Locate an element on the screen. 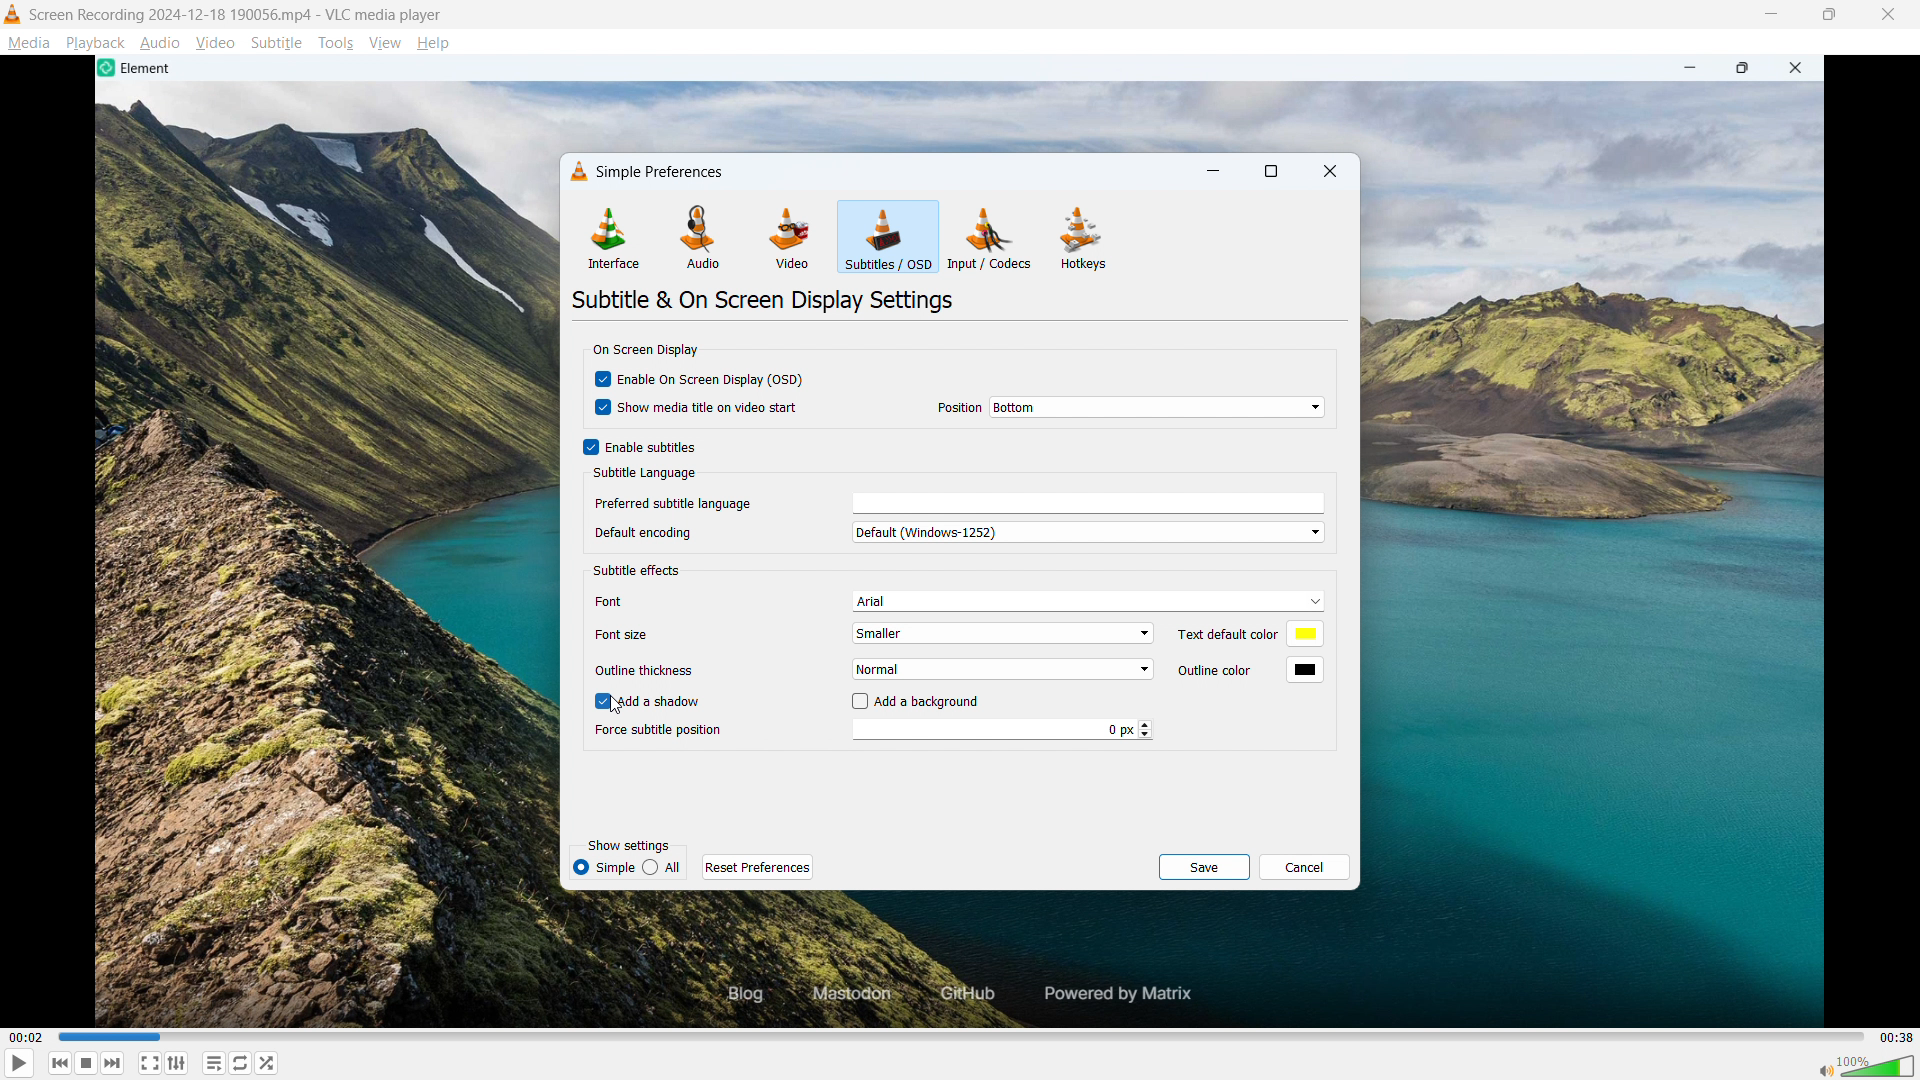 The image size is (1920, 1080). Subtitle language  is located at coordinates (645, 474).